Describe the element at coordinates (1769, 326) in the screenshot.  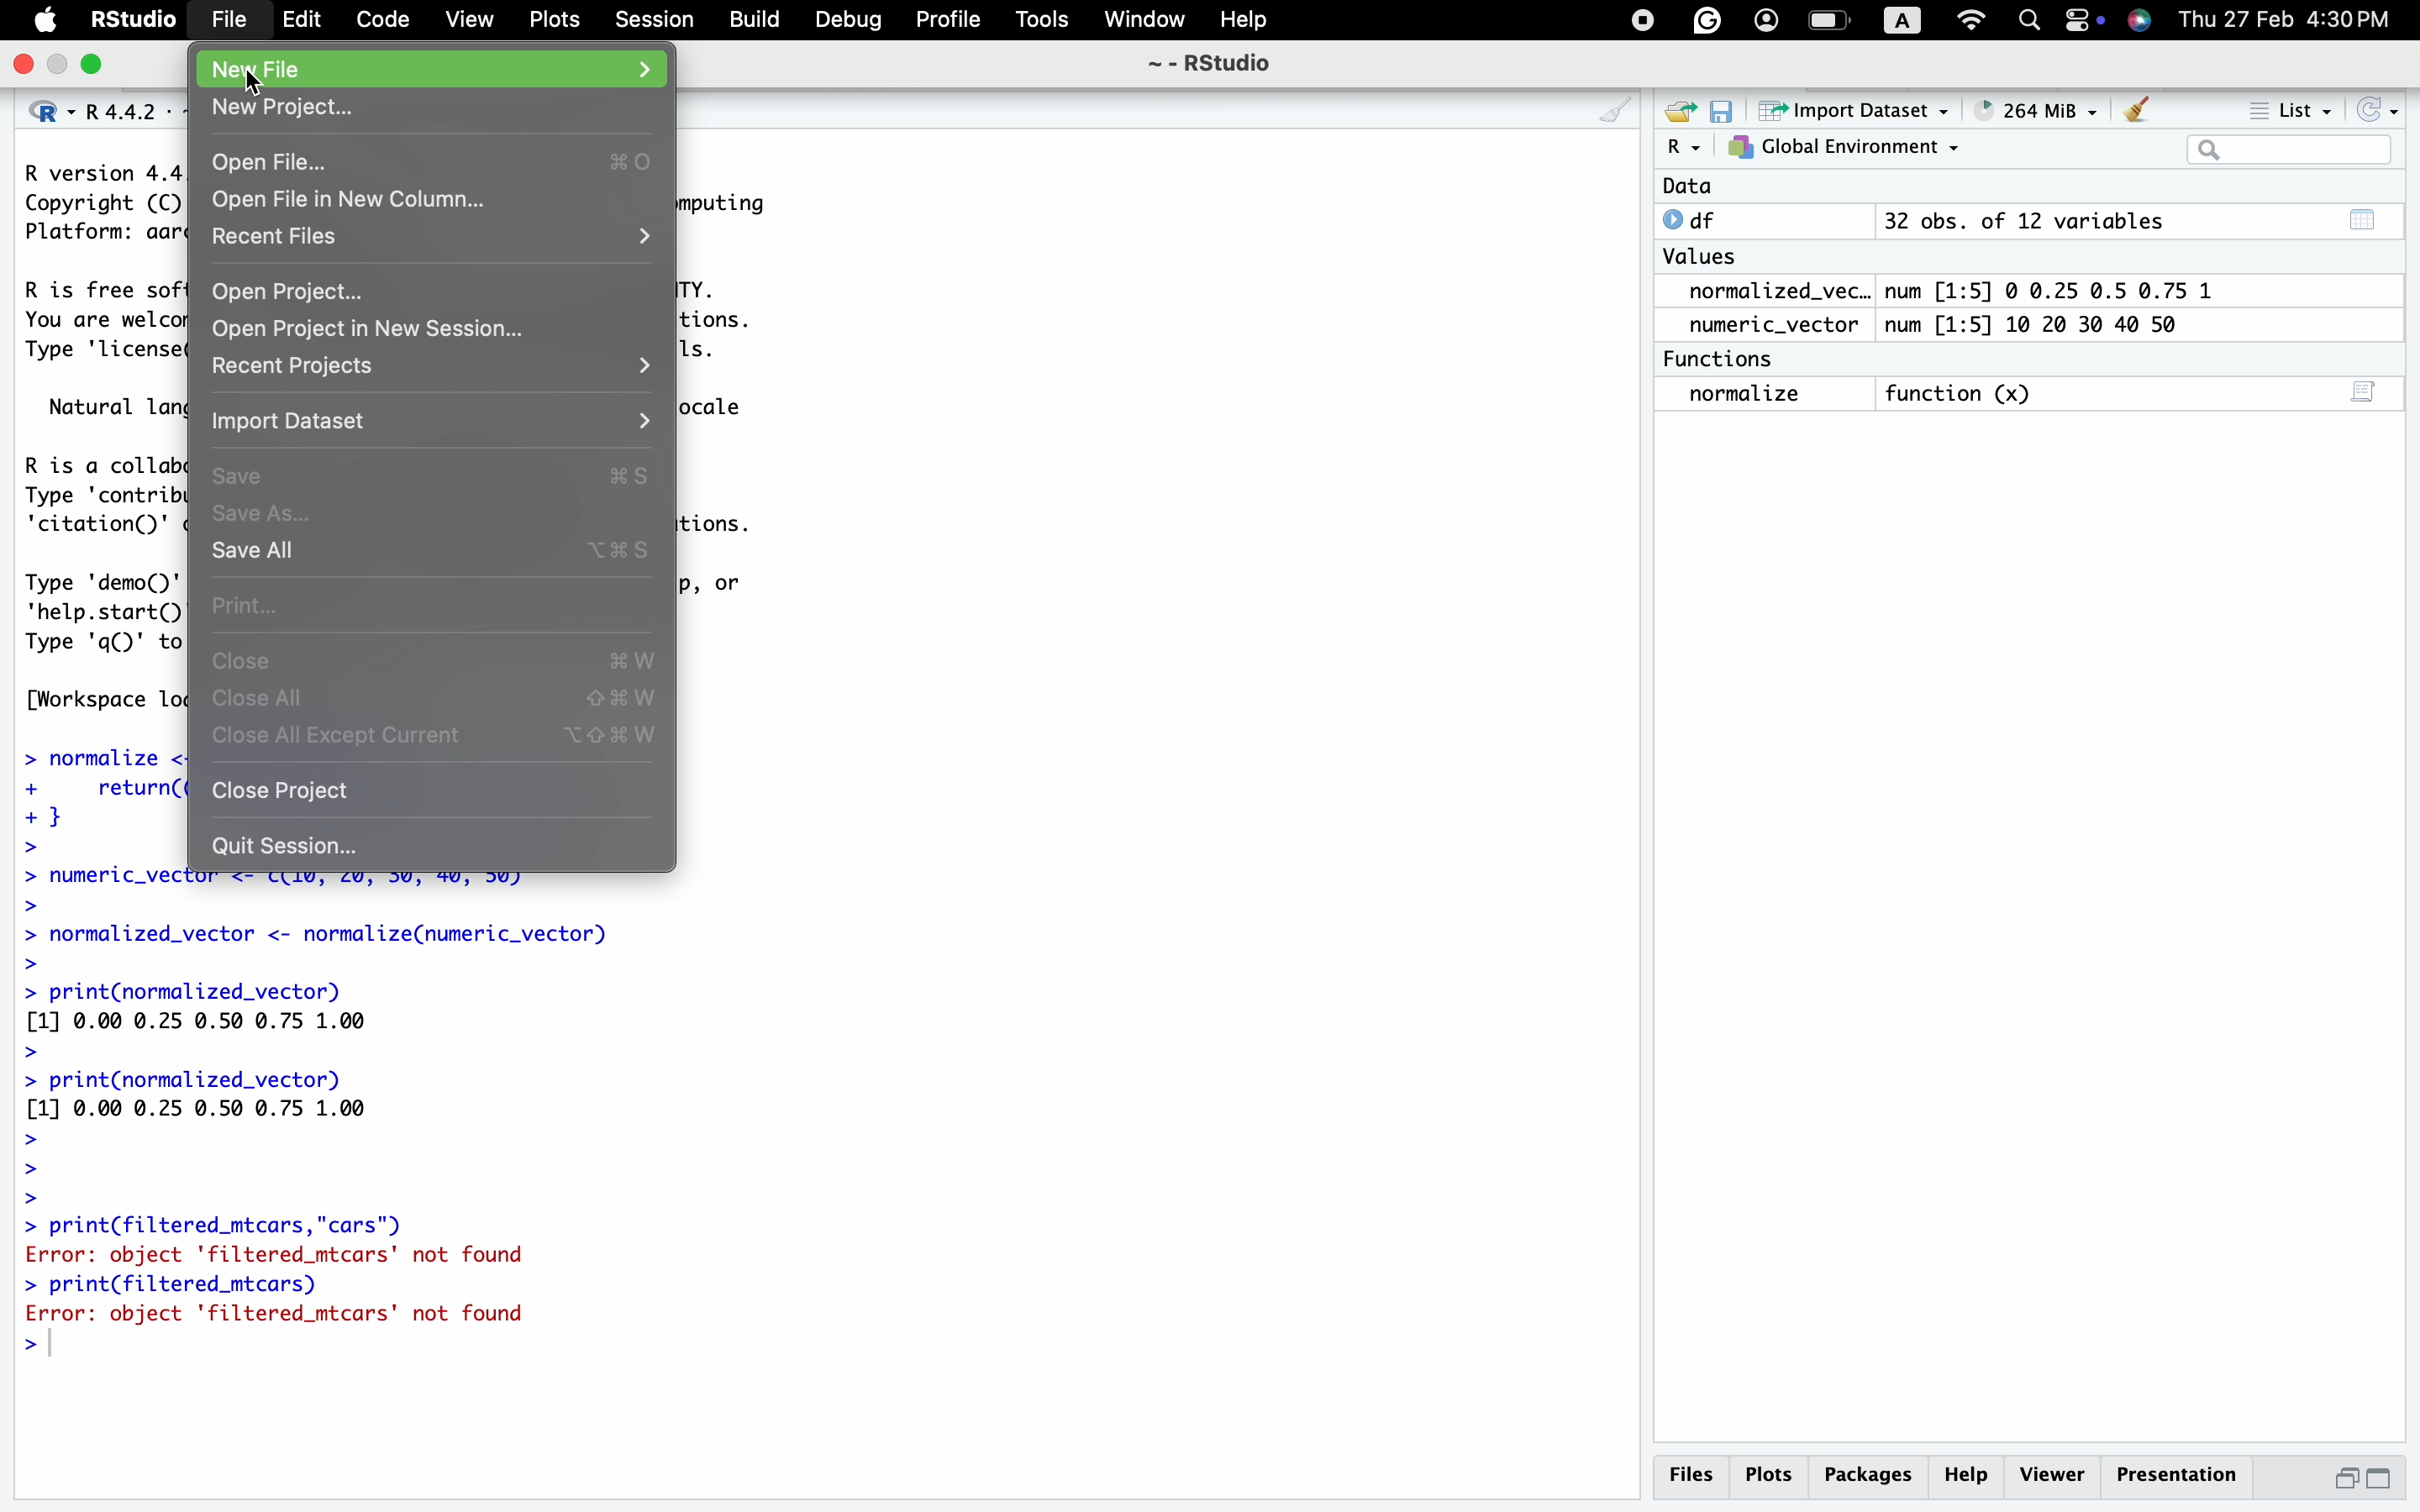
I see `numeric_vector` at that location.